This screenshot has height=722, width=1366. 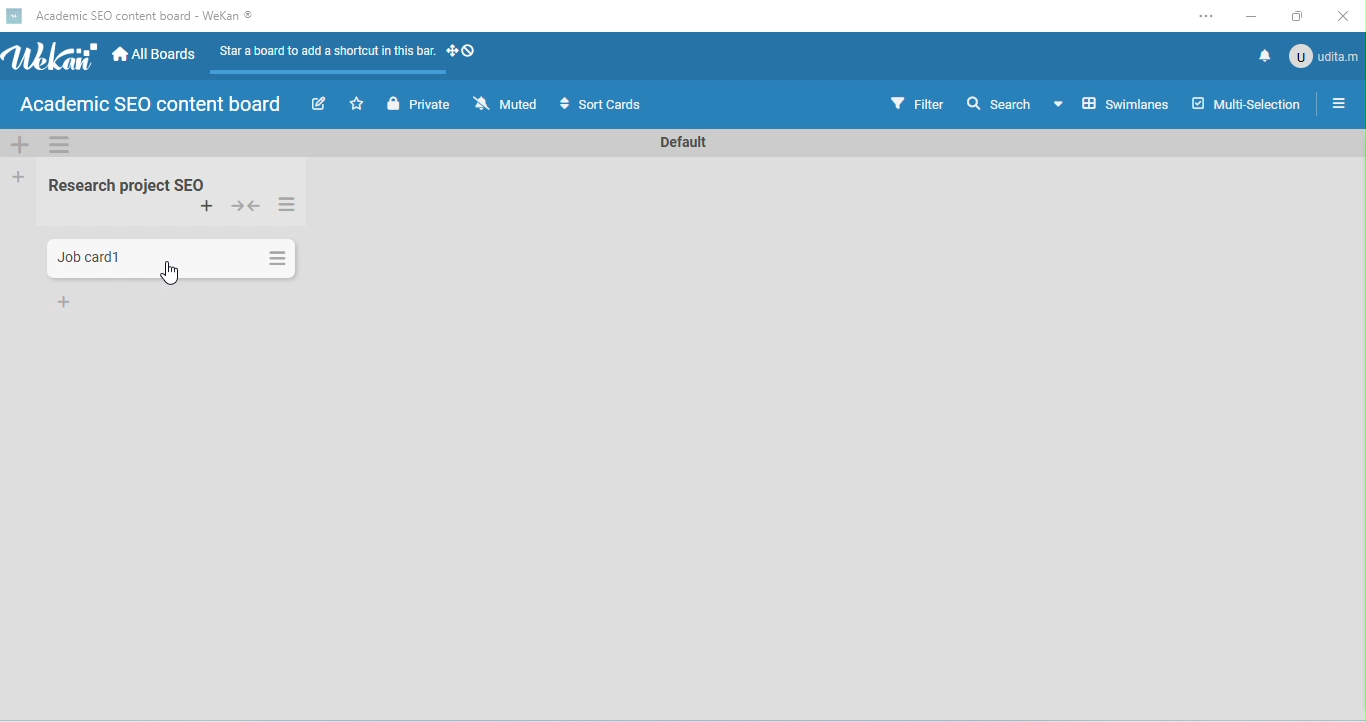 I want to click on list actions, so click(x=289, y=205).